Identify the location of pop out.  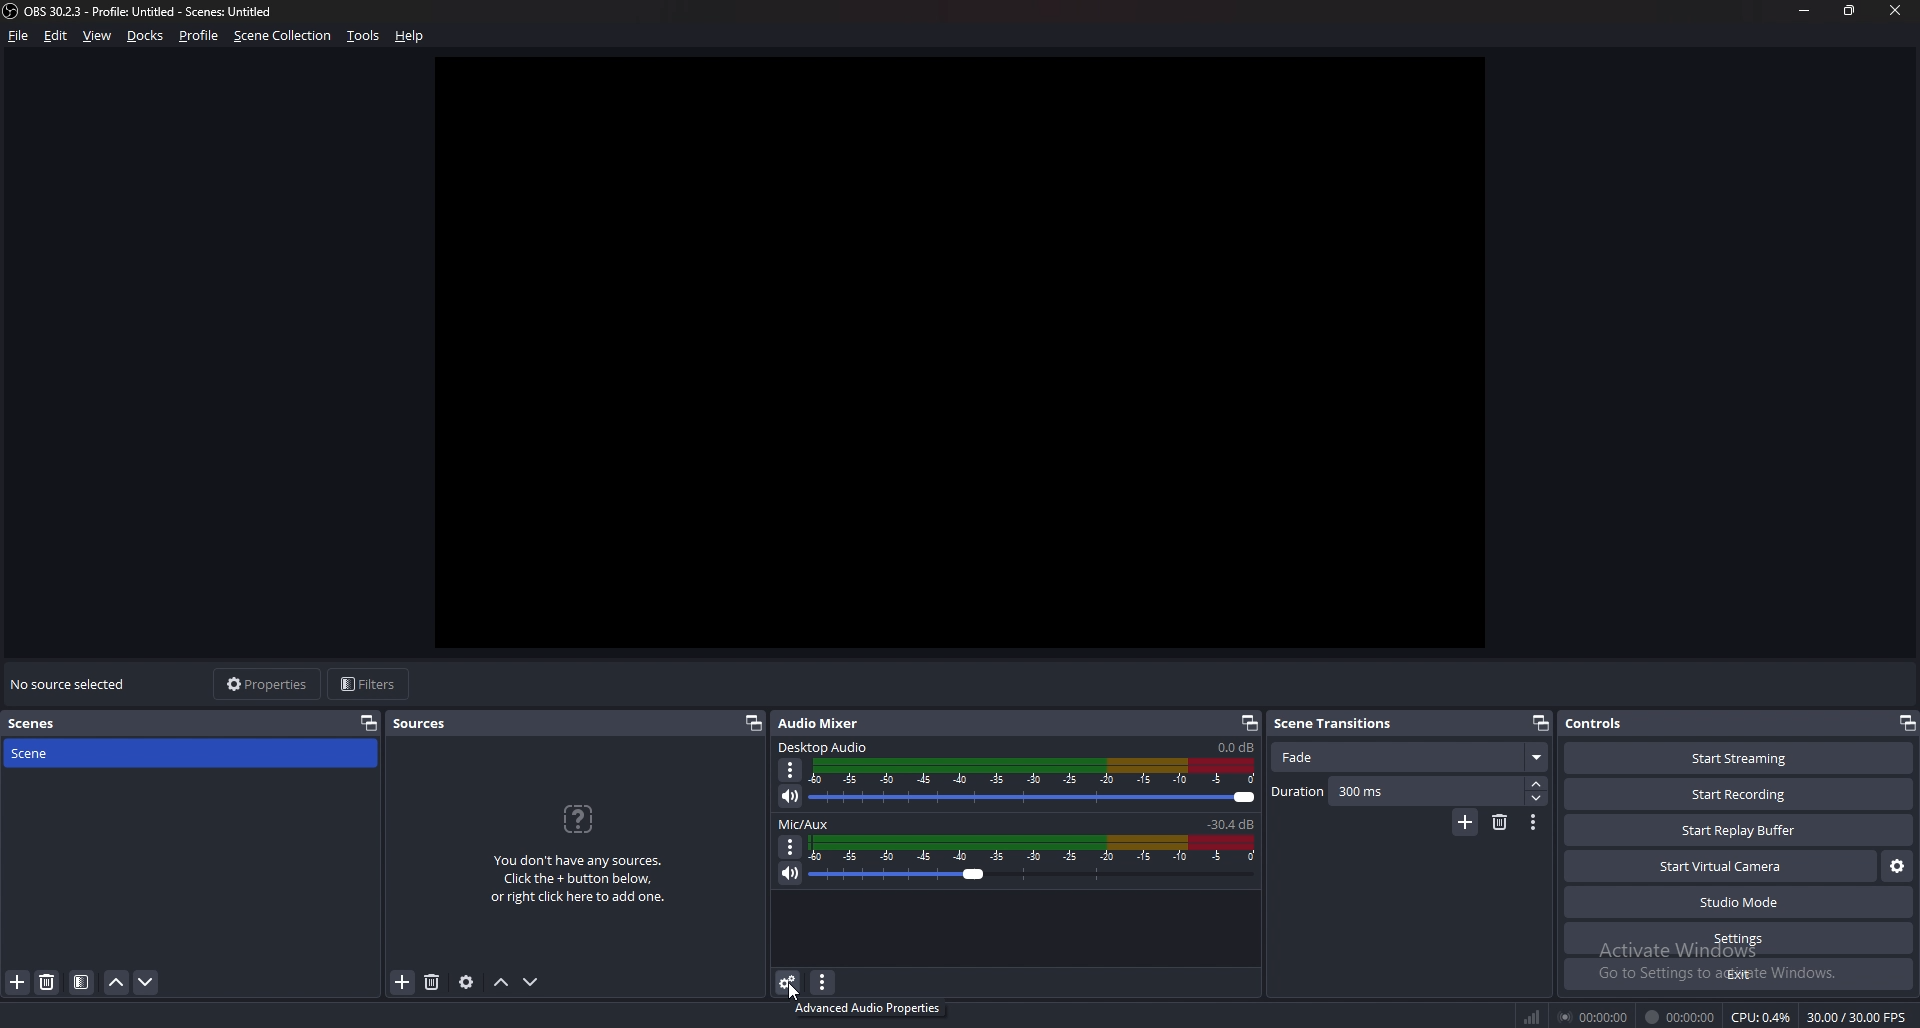
(1249, 723).